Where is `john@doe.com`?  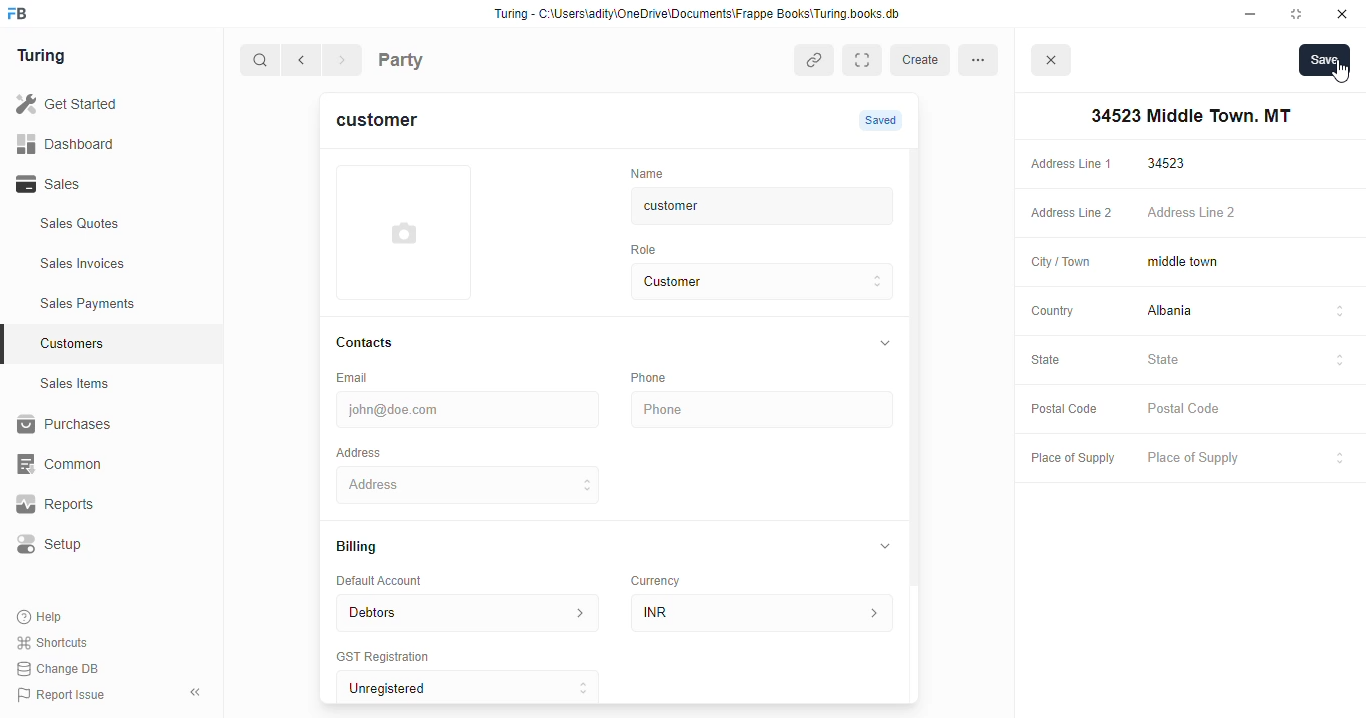
john@doe.com is located at coordinates (471, 407).